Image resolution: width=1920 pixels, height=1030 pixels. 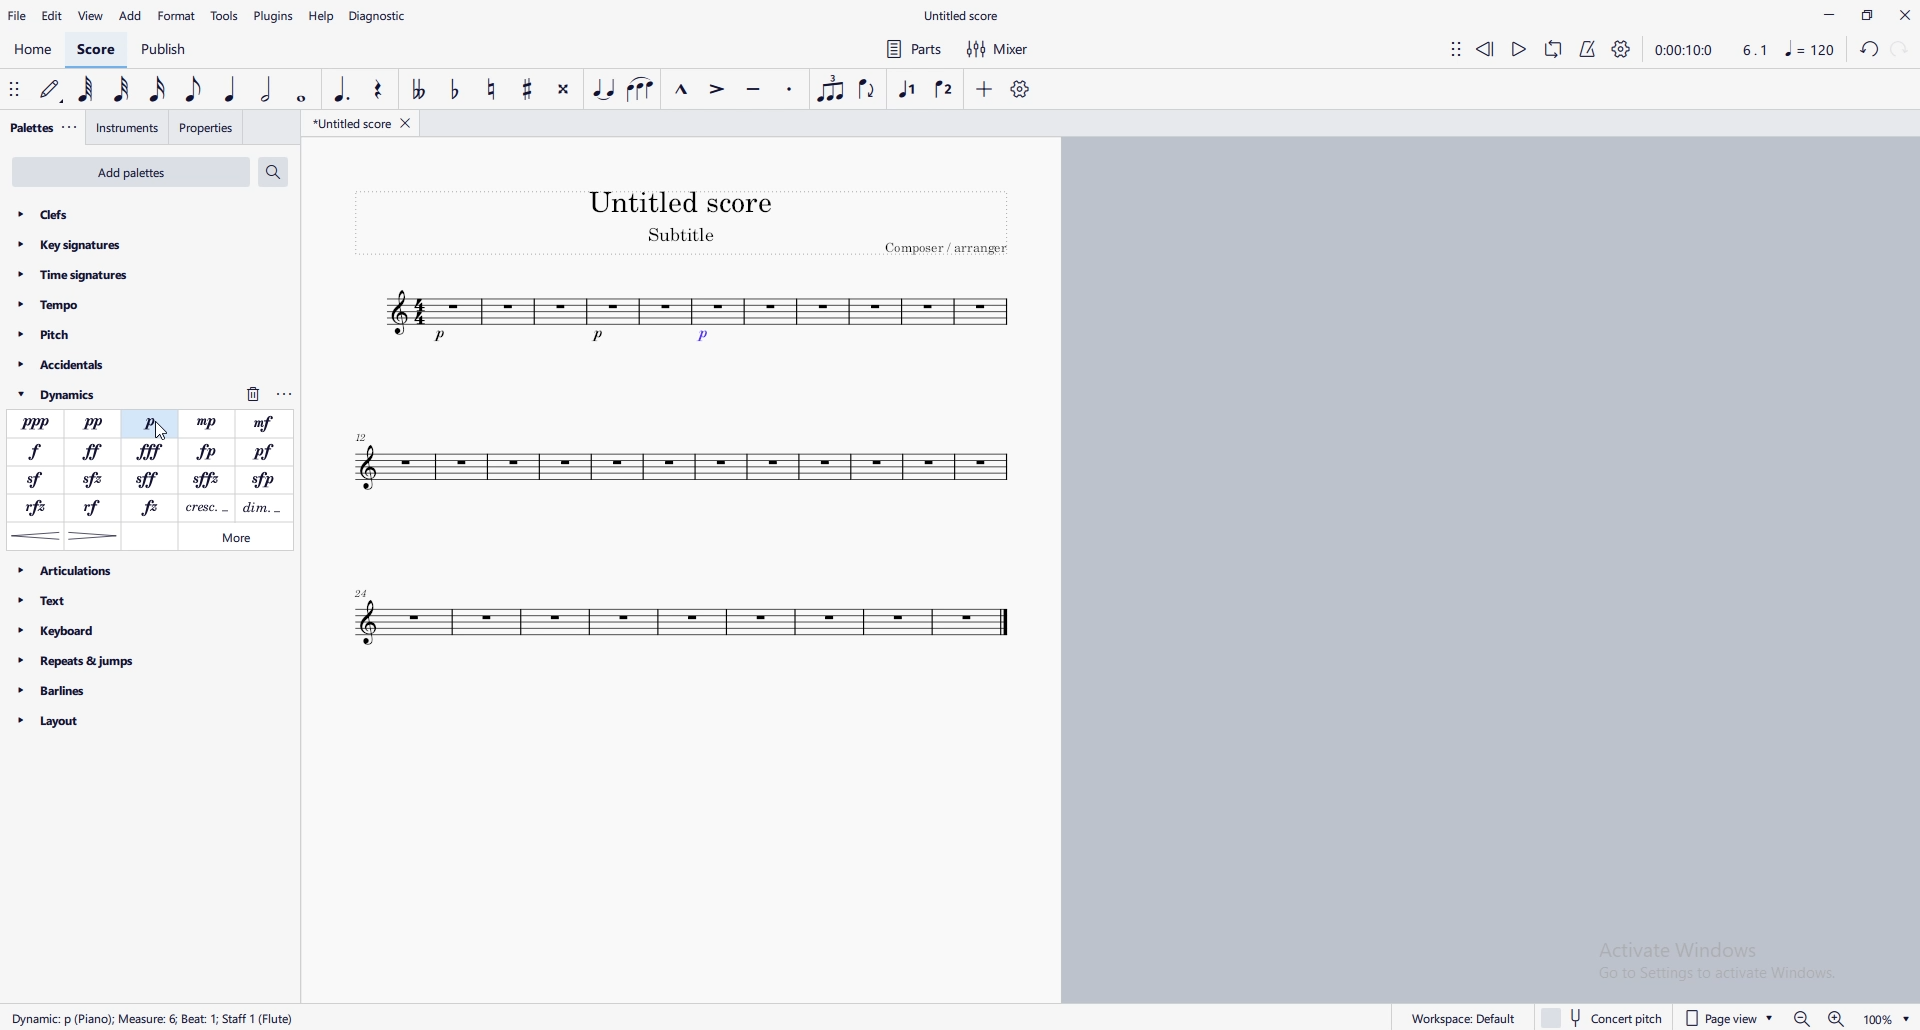 I want to click on playback settings, so click(x=1621, y=48).